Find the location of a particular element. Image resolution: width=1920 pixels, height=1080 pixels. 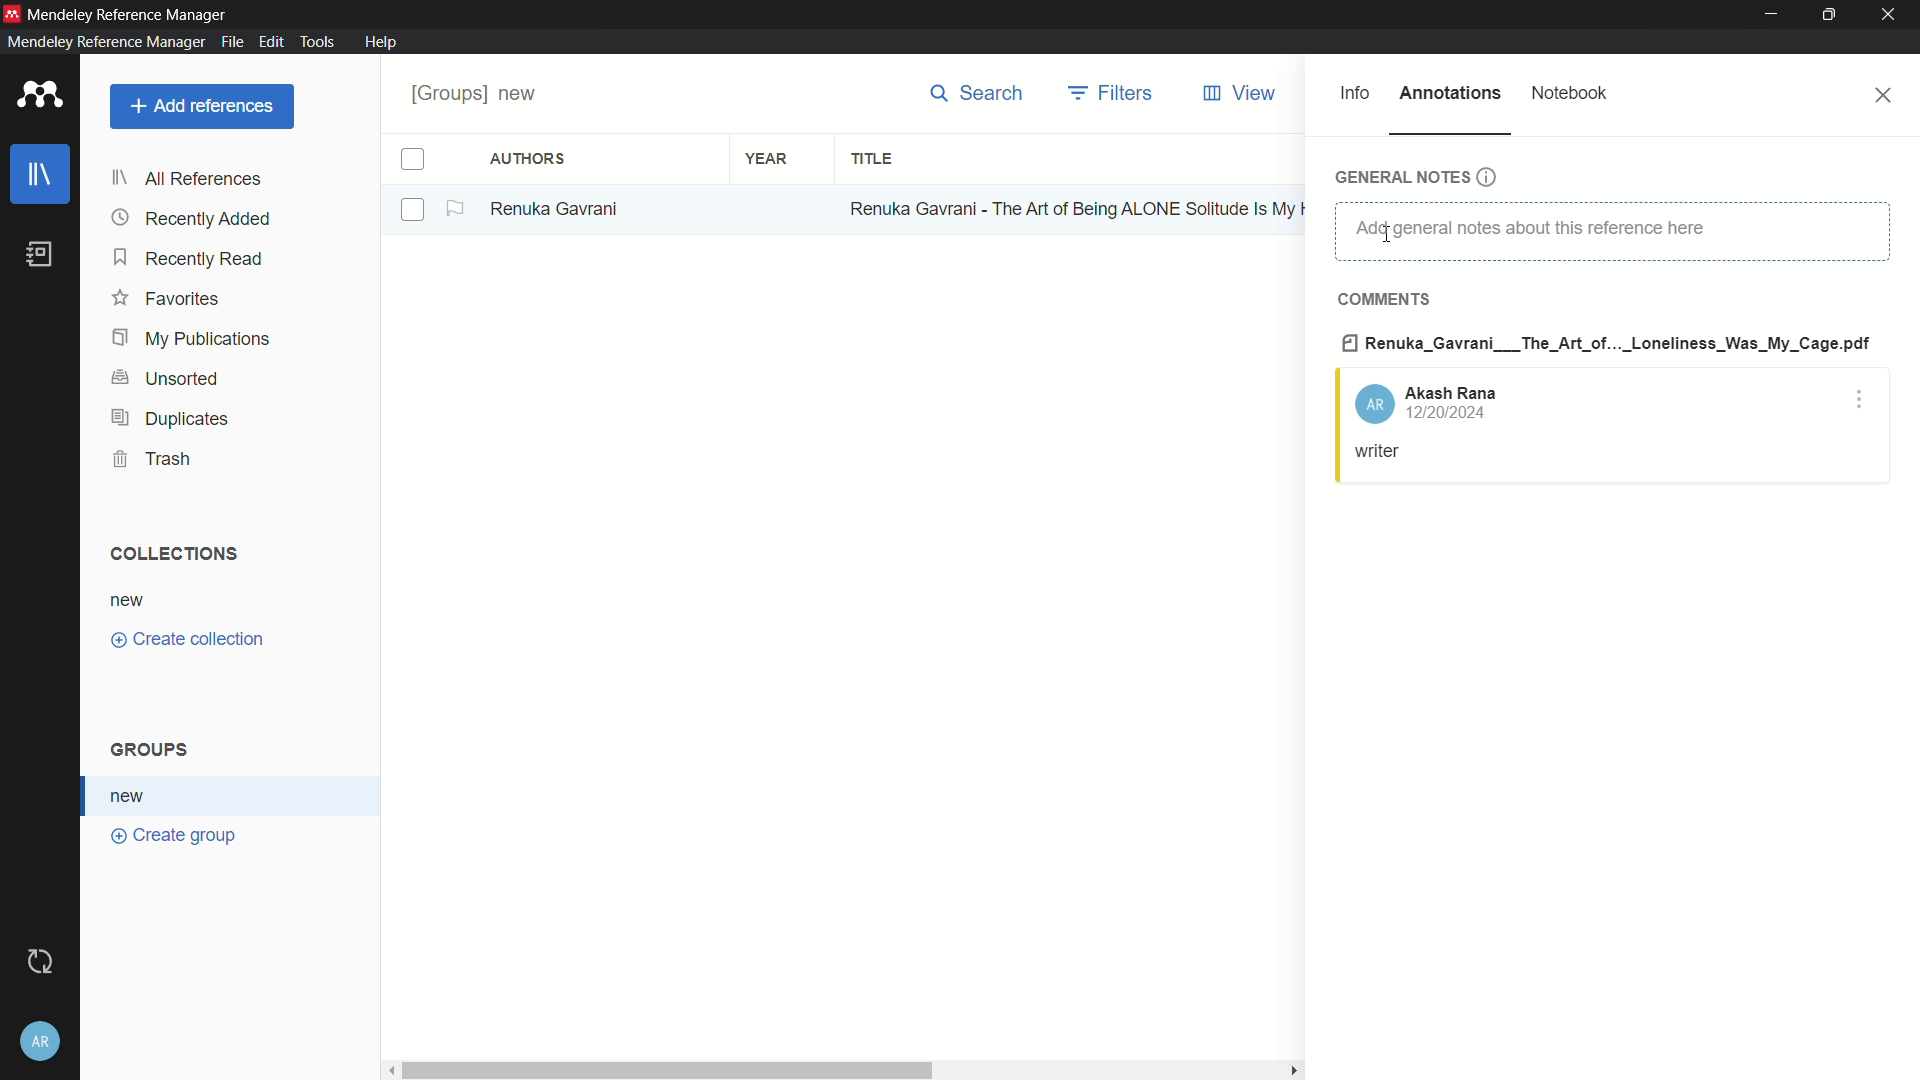

Renuka Gavrani The Art of Loneliness Was My Cage.pdf is located at coordinates (1604, 344).